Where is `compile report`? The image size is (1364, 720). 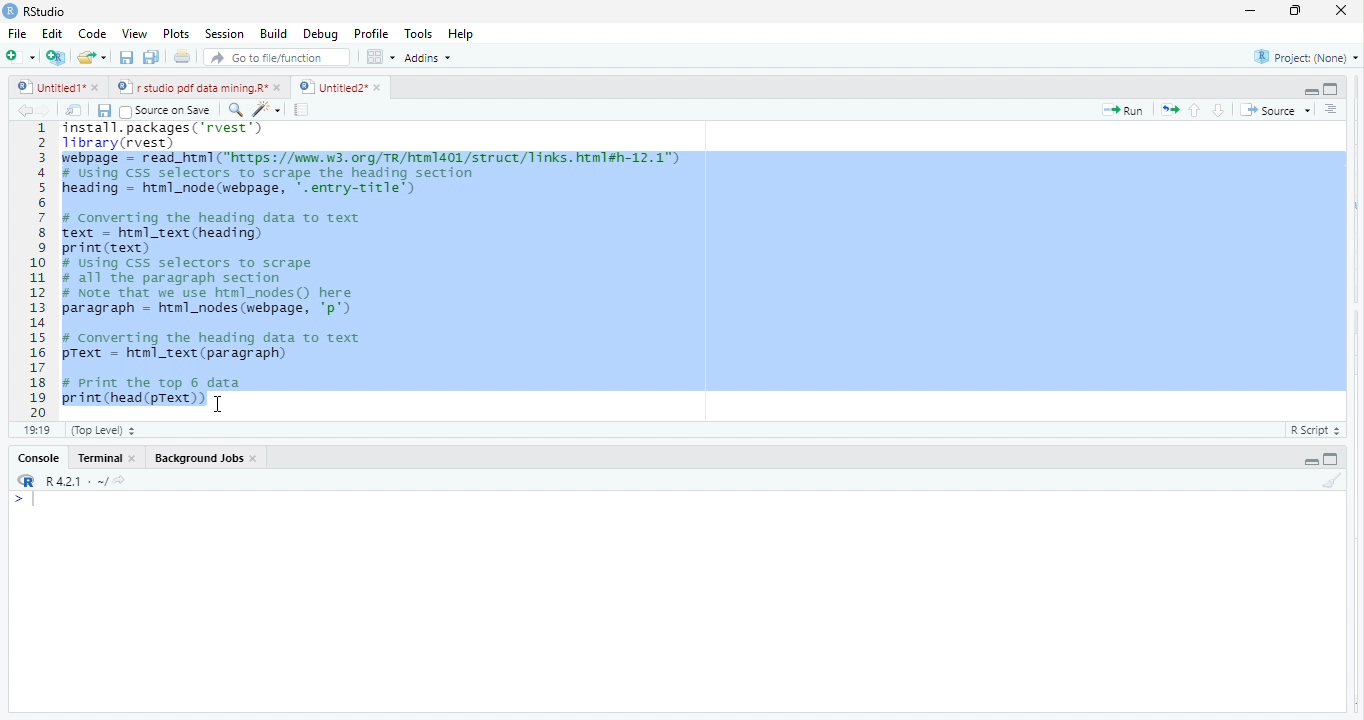
compile report is located at coordinates (303, 111).